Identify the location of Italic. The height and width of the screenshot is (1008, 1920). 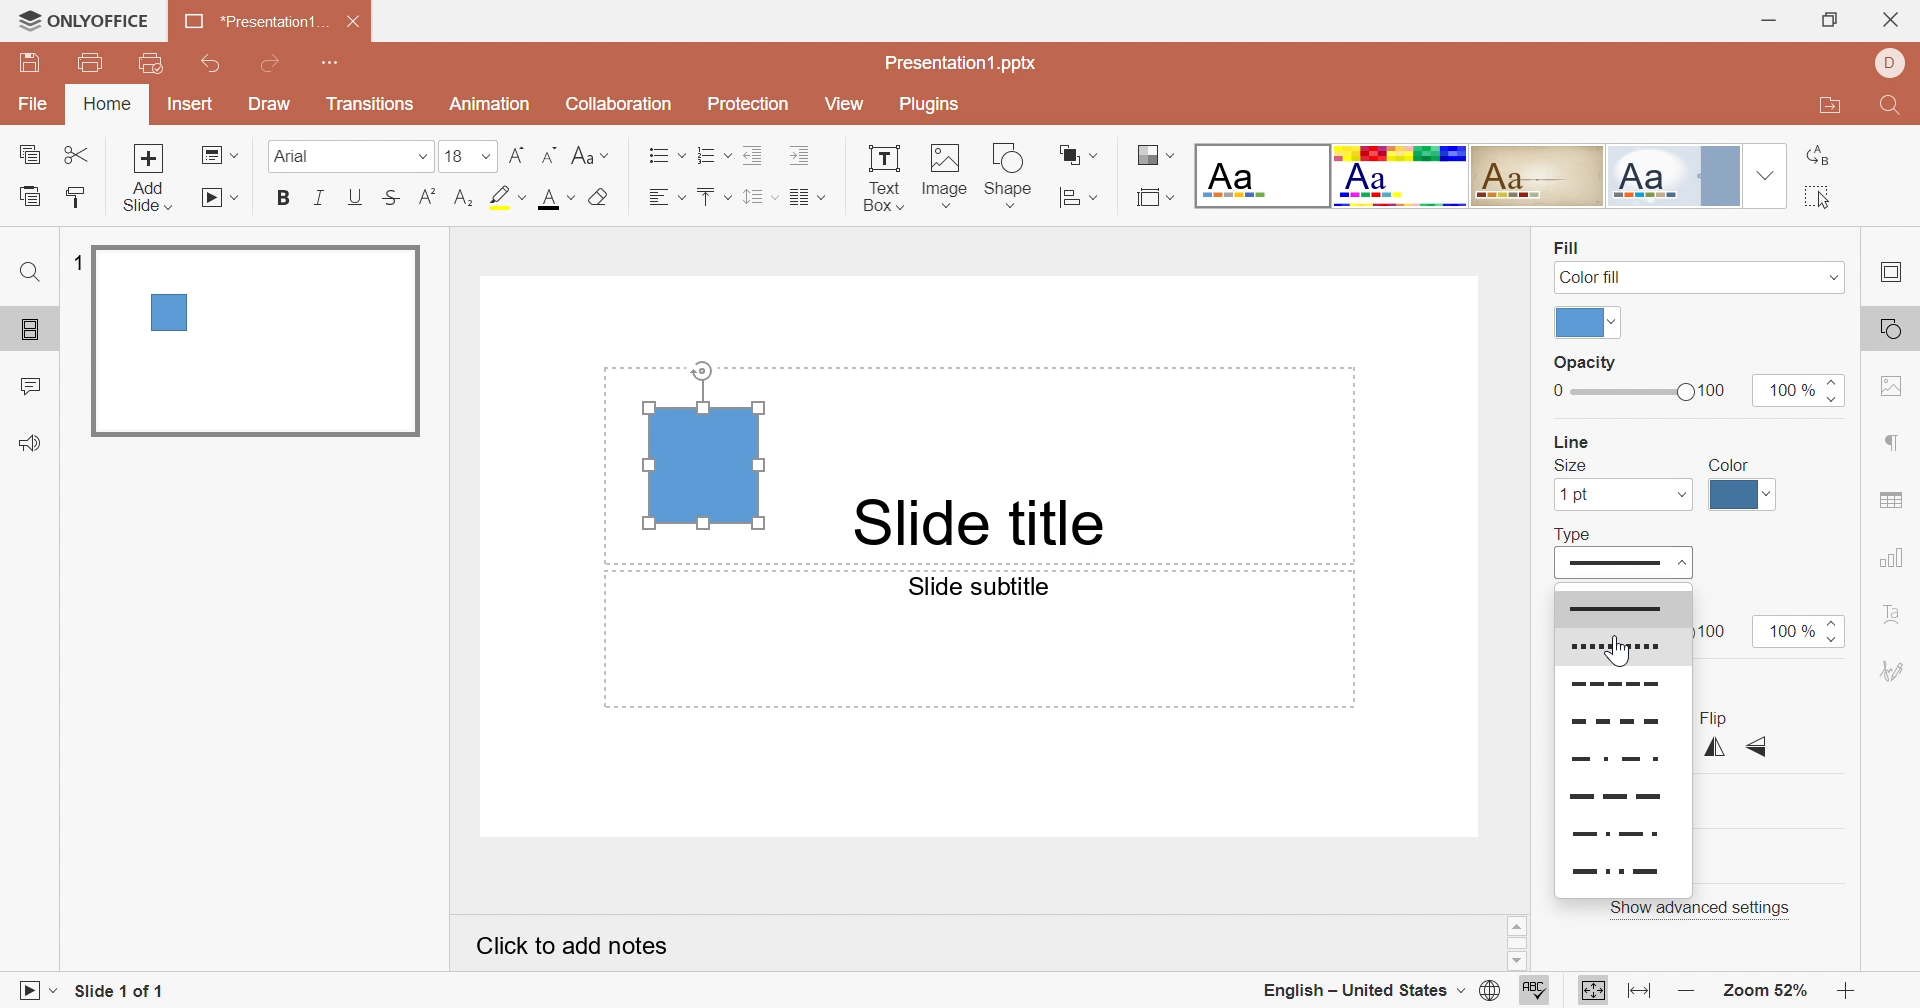
(320, 198).